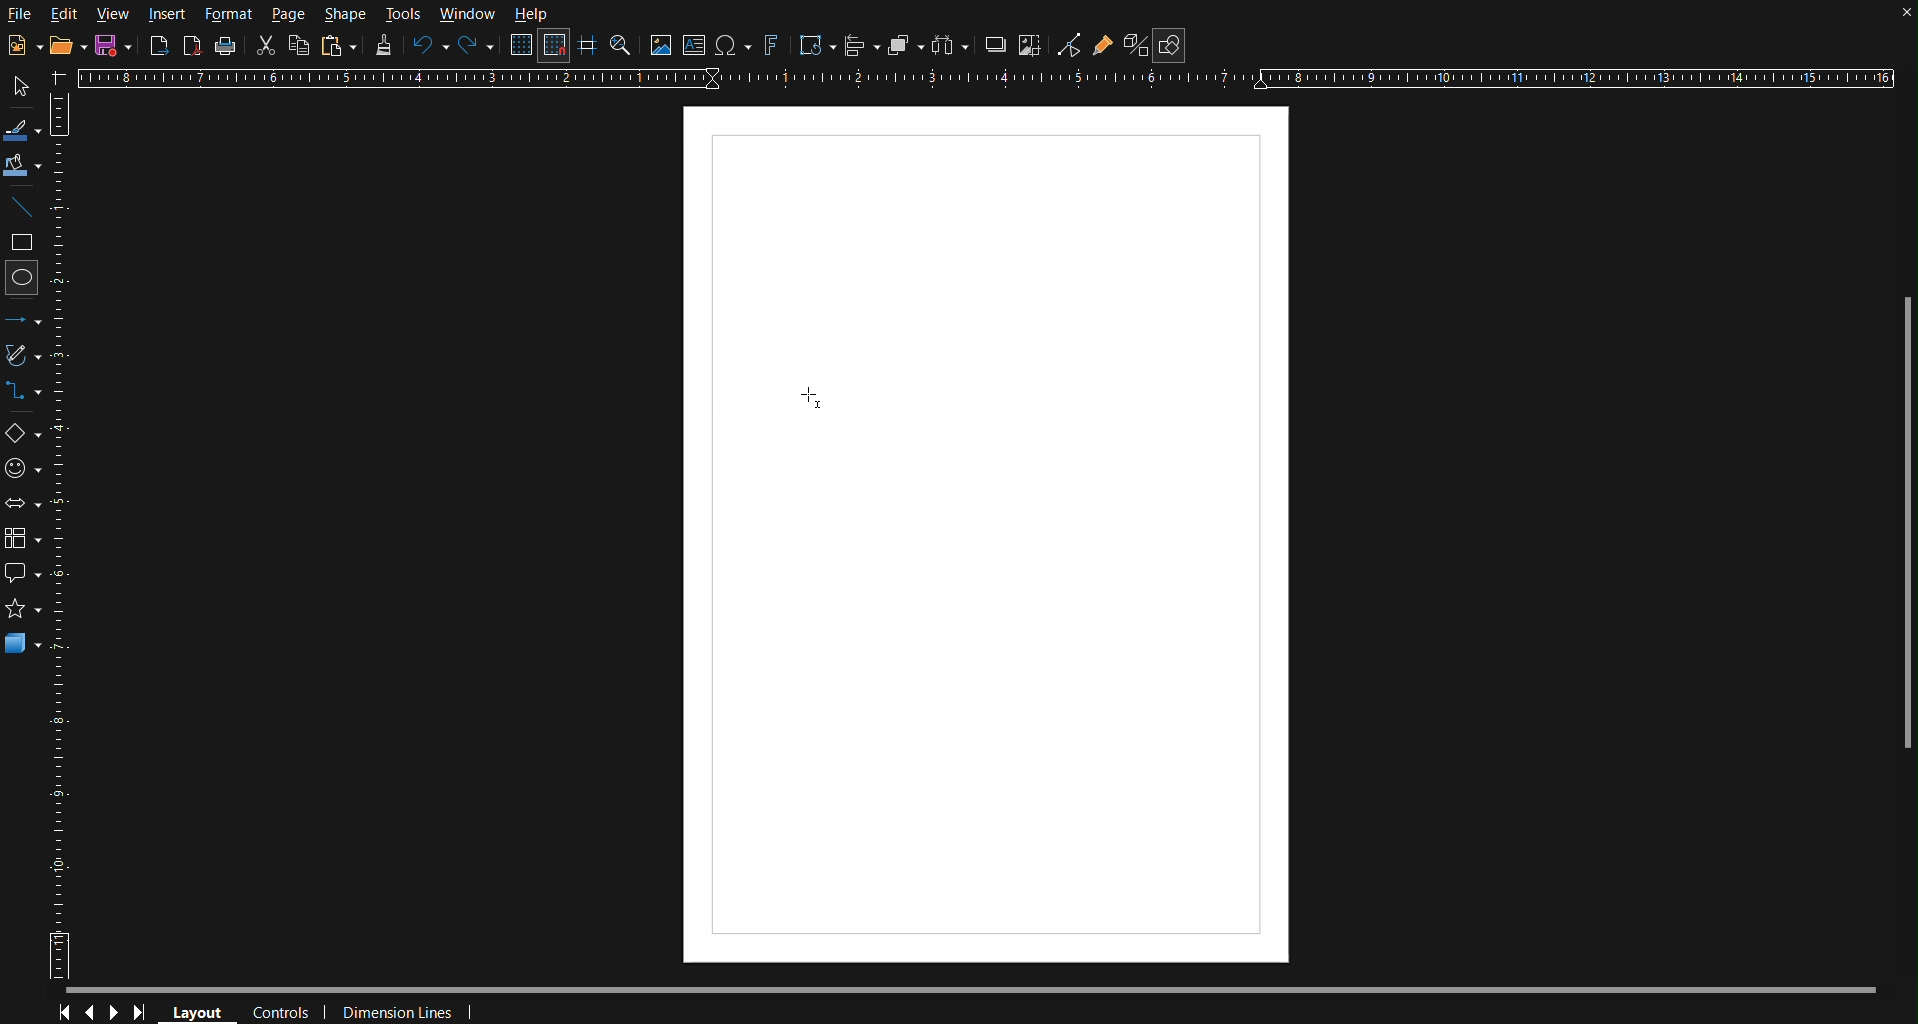 This screenshot has width=1918, height=1024. Describe the element at coordinates (556, 47) in the screenshot. I see `Snap to Grid` at that location.